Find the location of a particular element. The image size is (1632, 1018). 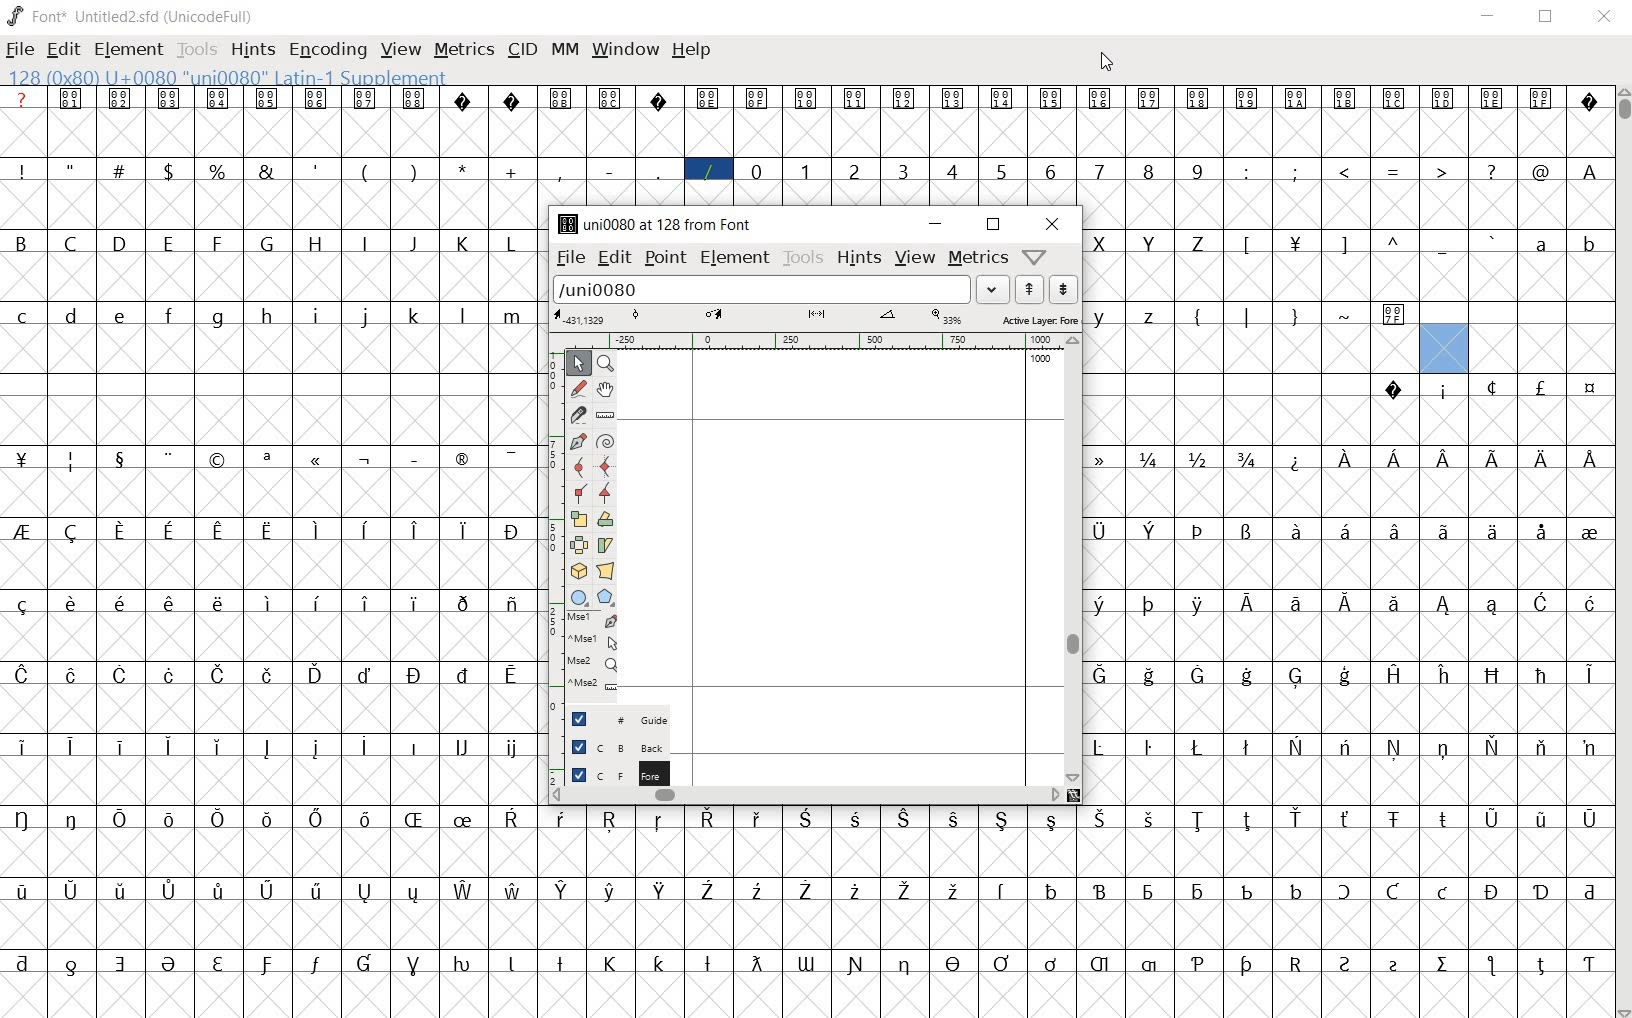

glyph is located at coordinates (512, 605).